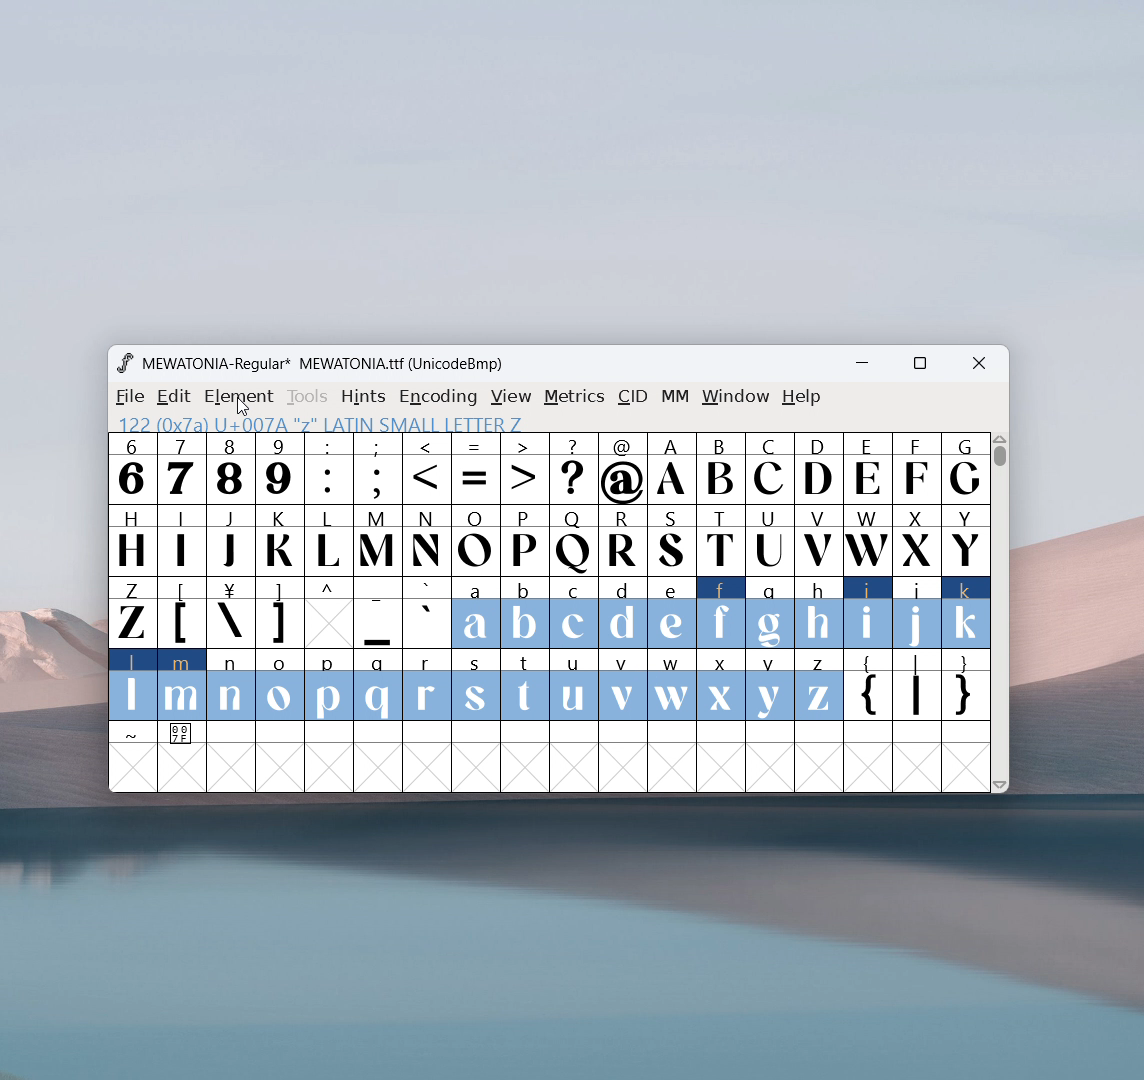 The height and width of the screenshot is (1080, 1144). What do you see at coordinates (574, 470) in the screenshot?
I see `?` at bounding box center [574, 470].